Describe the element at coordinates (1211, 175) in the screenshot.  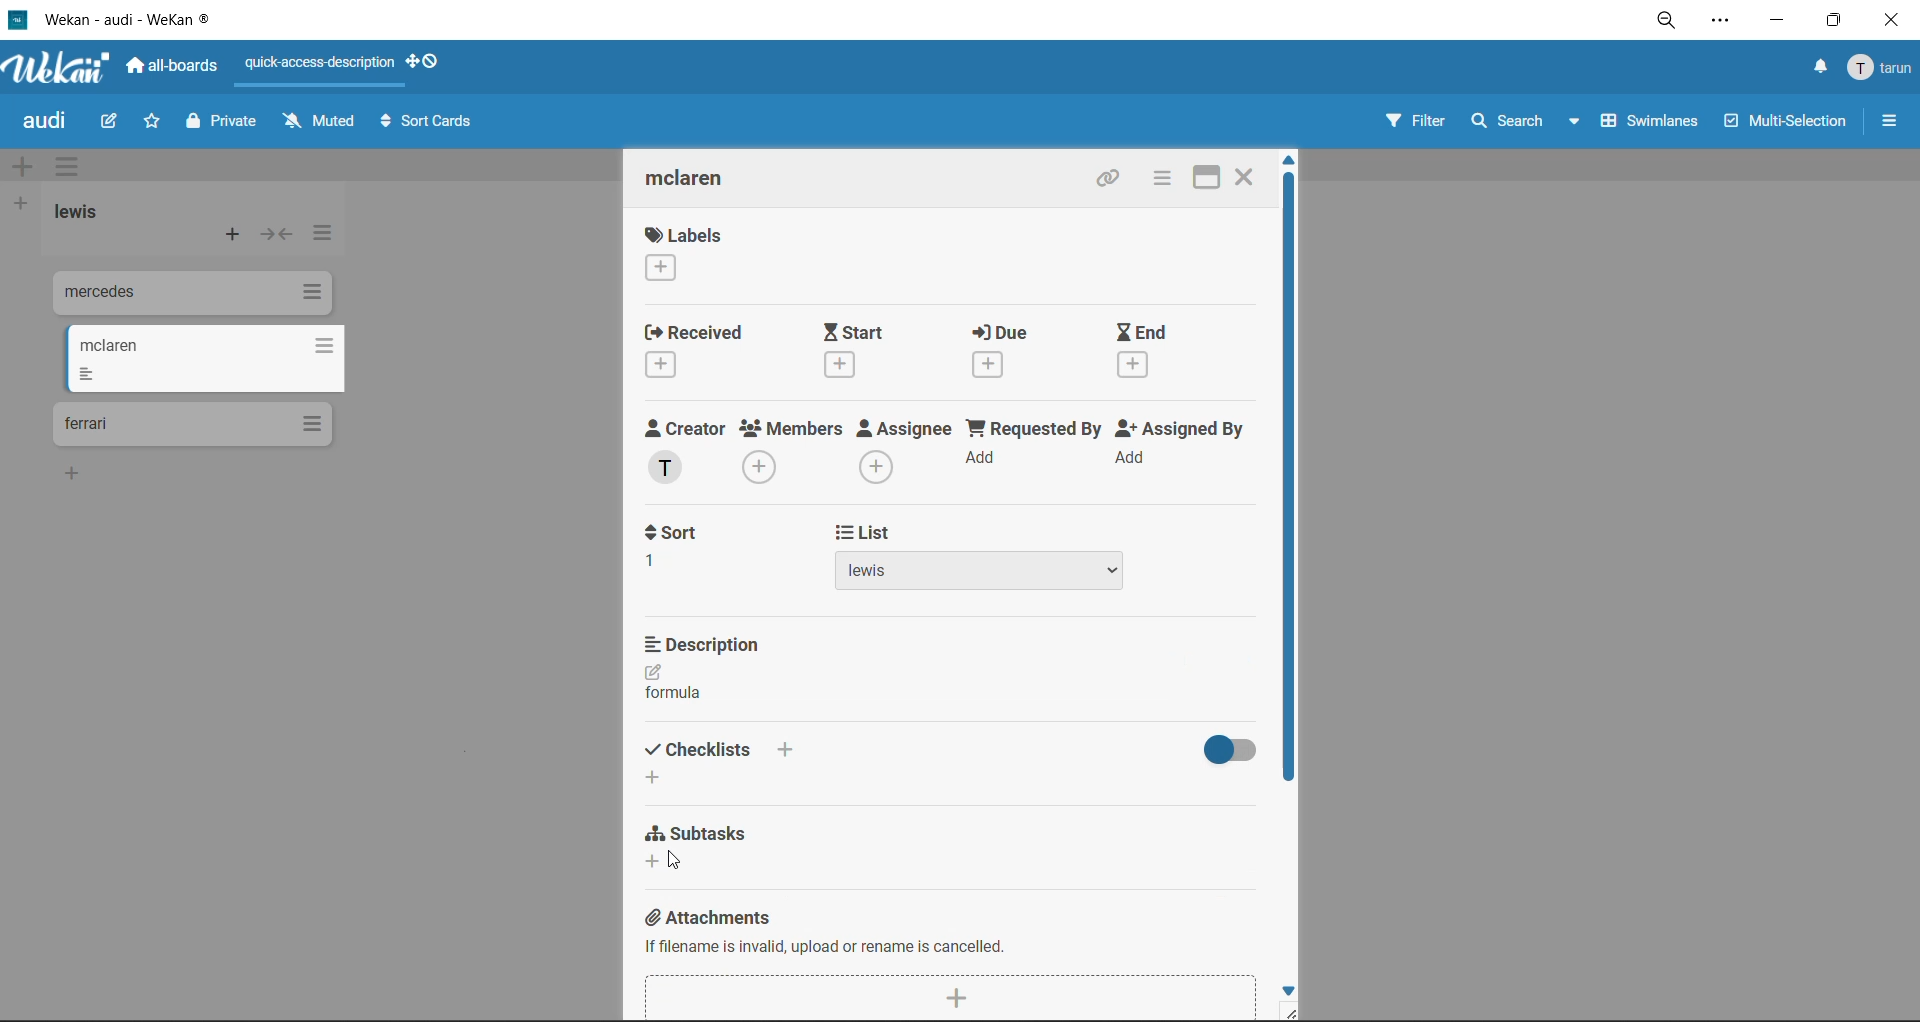
I see `maximize` at that location.